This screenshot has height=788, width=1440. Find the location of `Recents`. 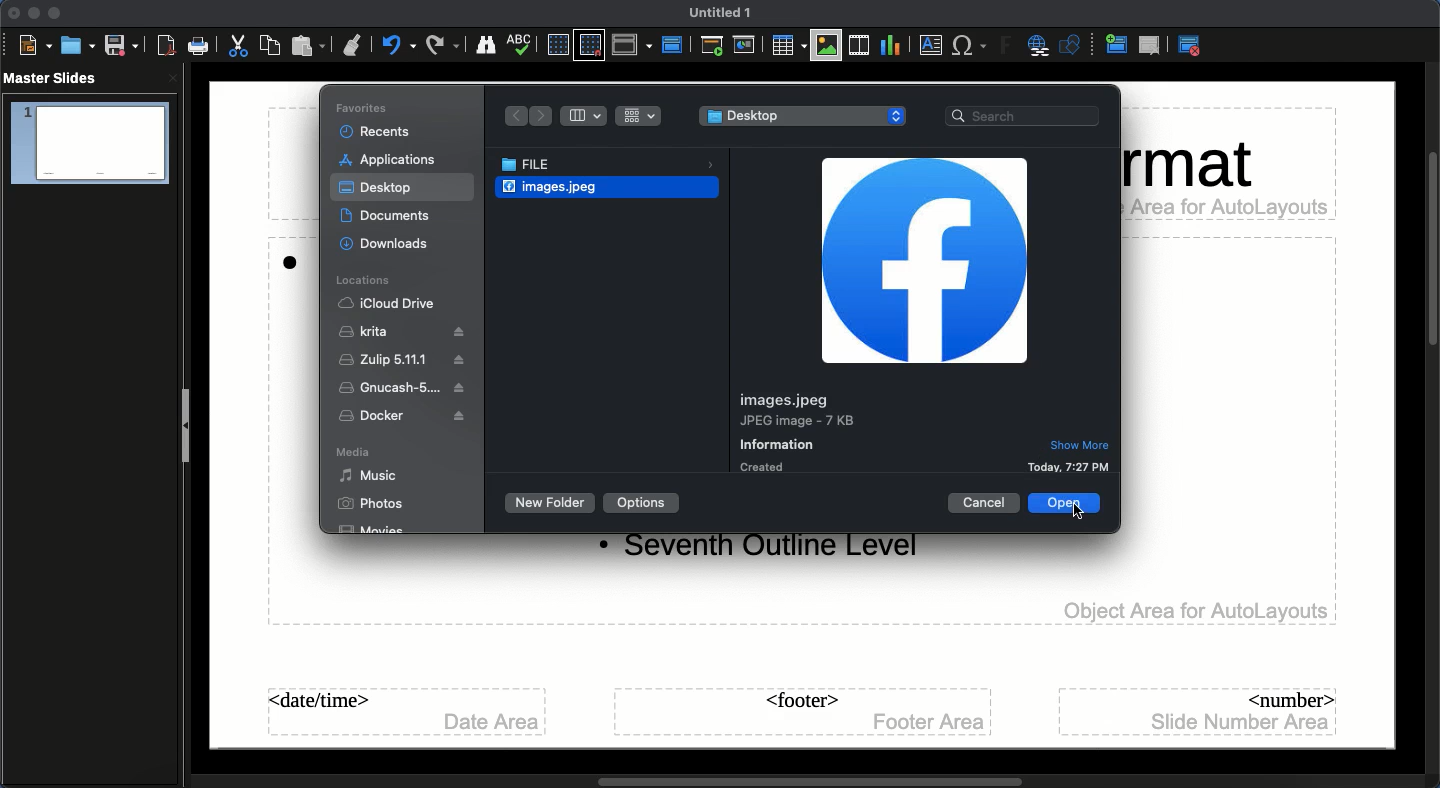

Recents is located at coordinates (377, 131).